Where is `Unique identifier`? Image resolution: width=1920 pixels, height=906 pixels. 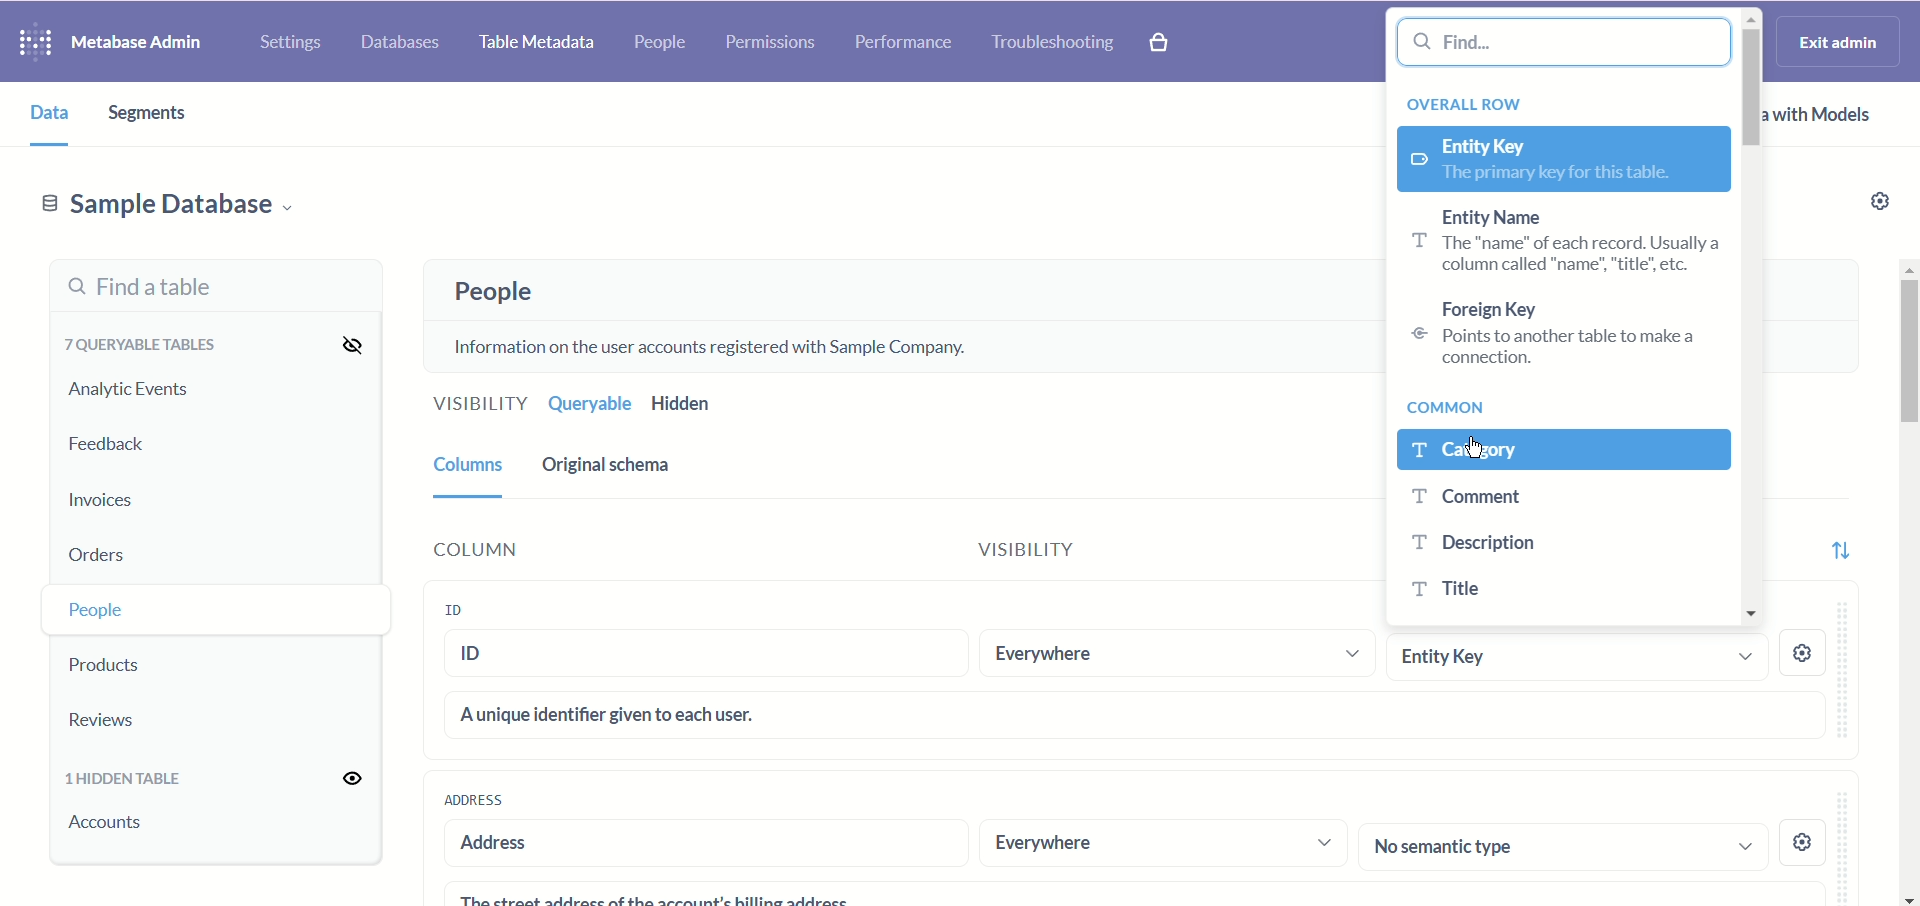
Unique identifier is located at coordinates (1136, 714).